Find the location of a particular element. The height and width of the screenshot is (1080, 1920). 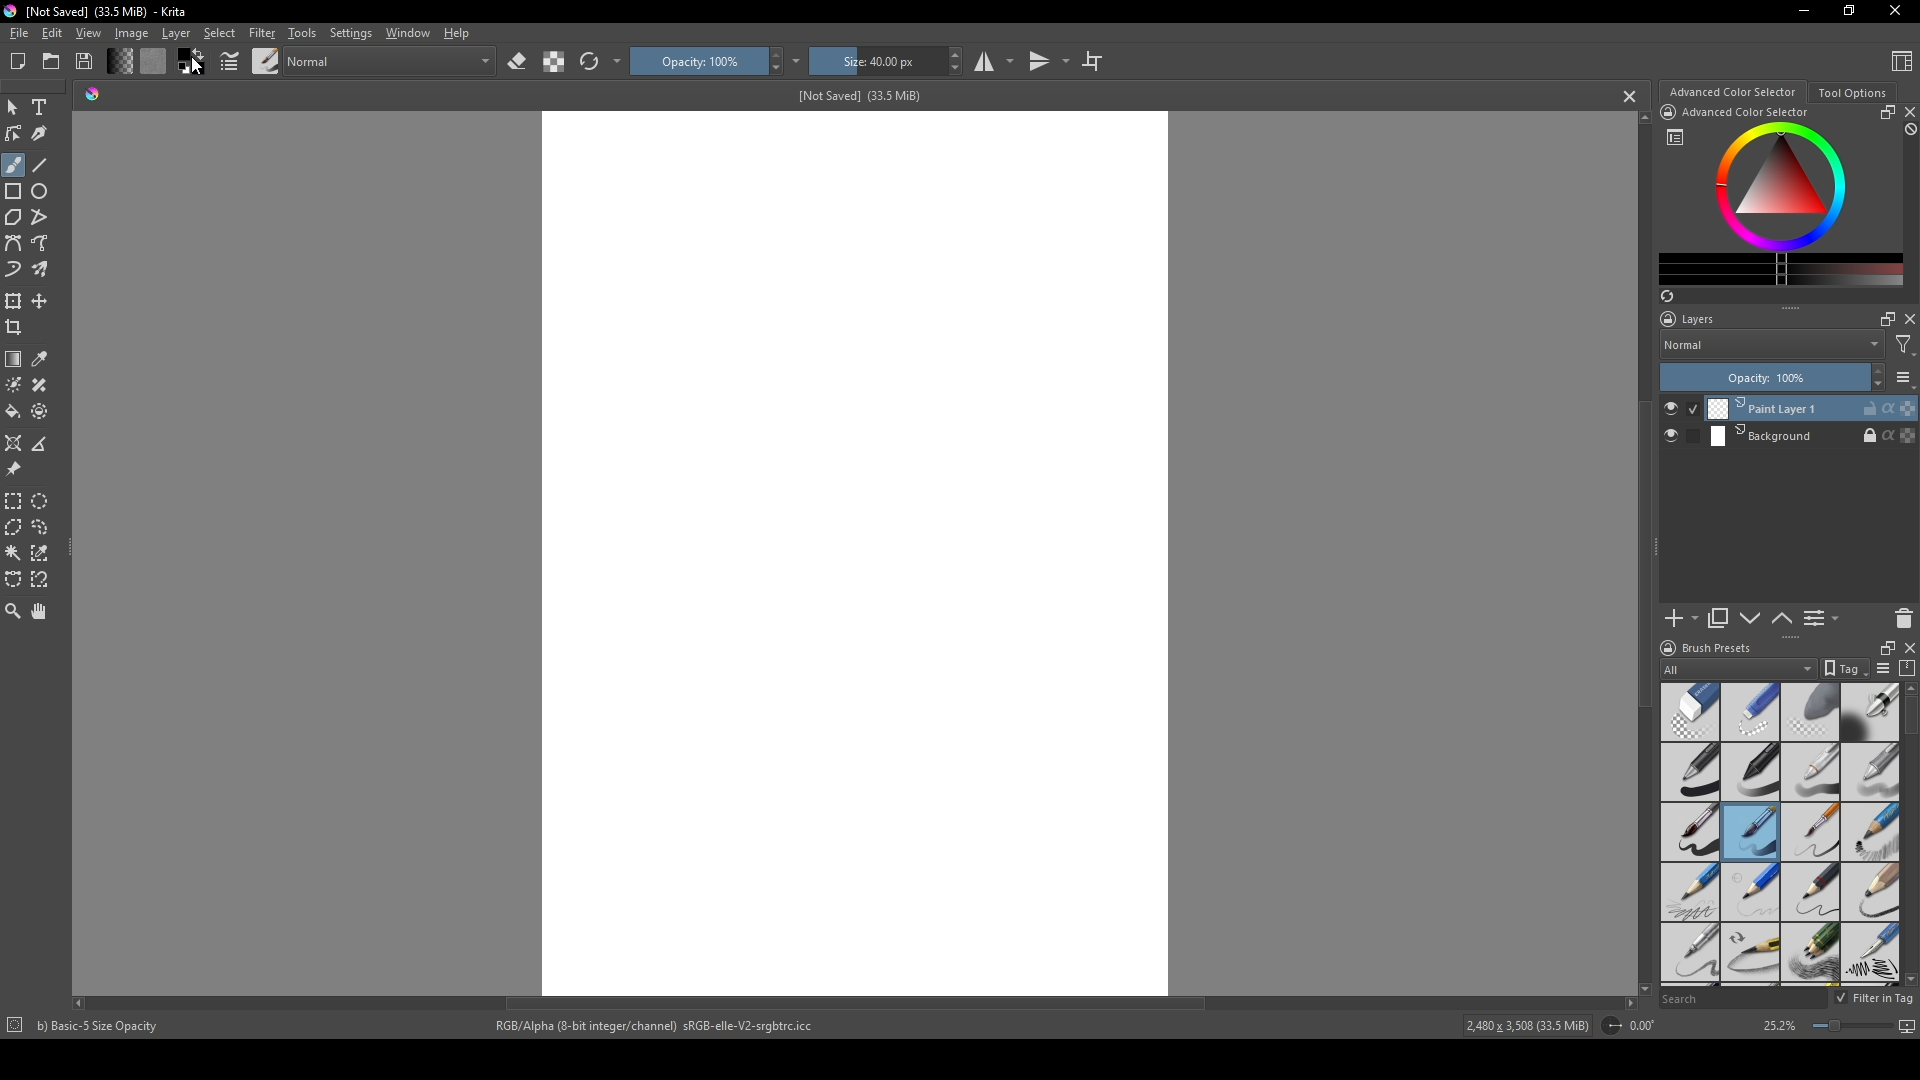

bucket fill is located at coordinates (15, 411).